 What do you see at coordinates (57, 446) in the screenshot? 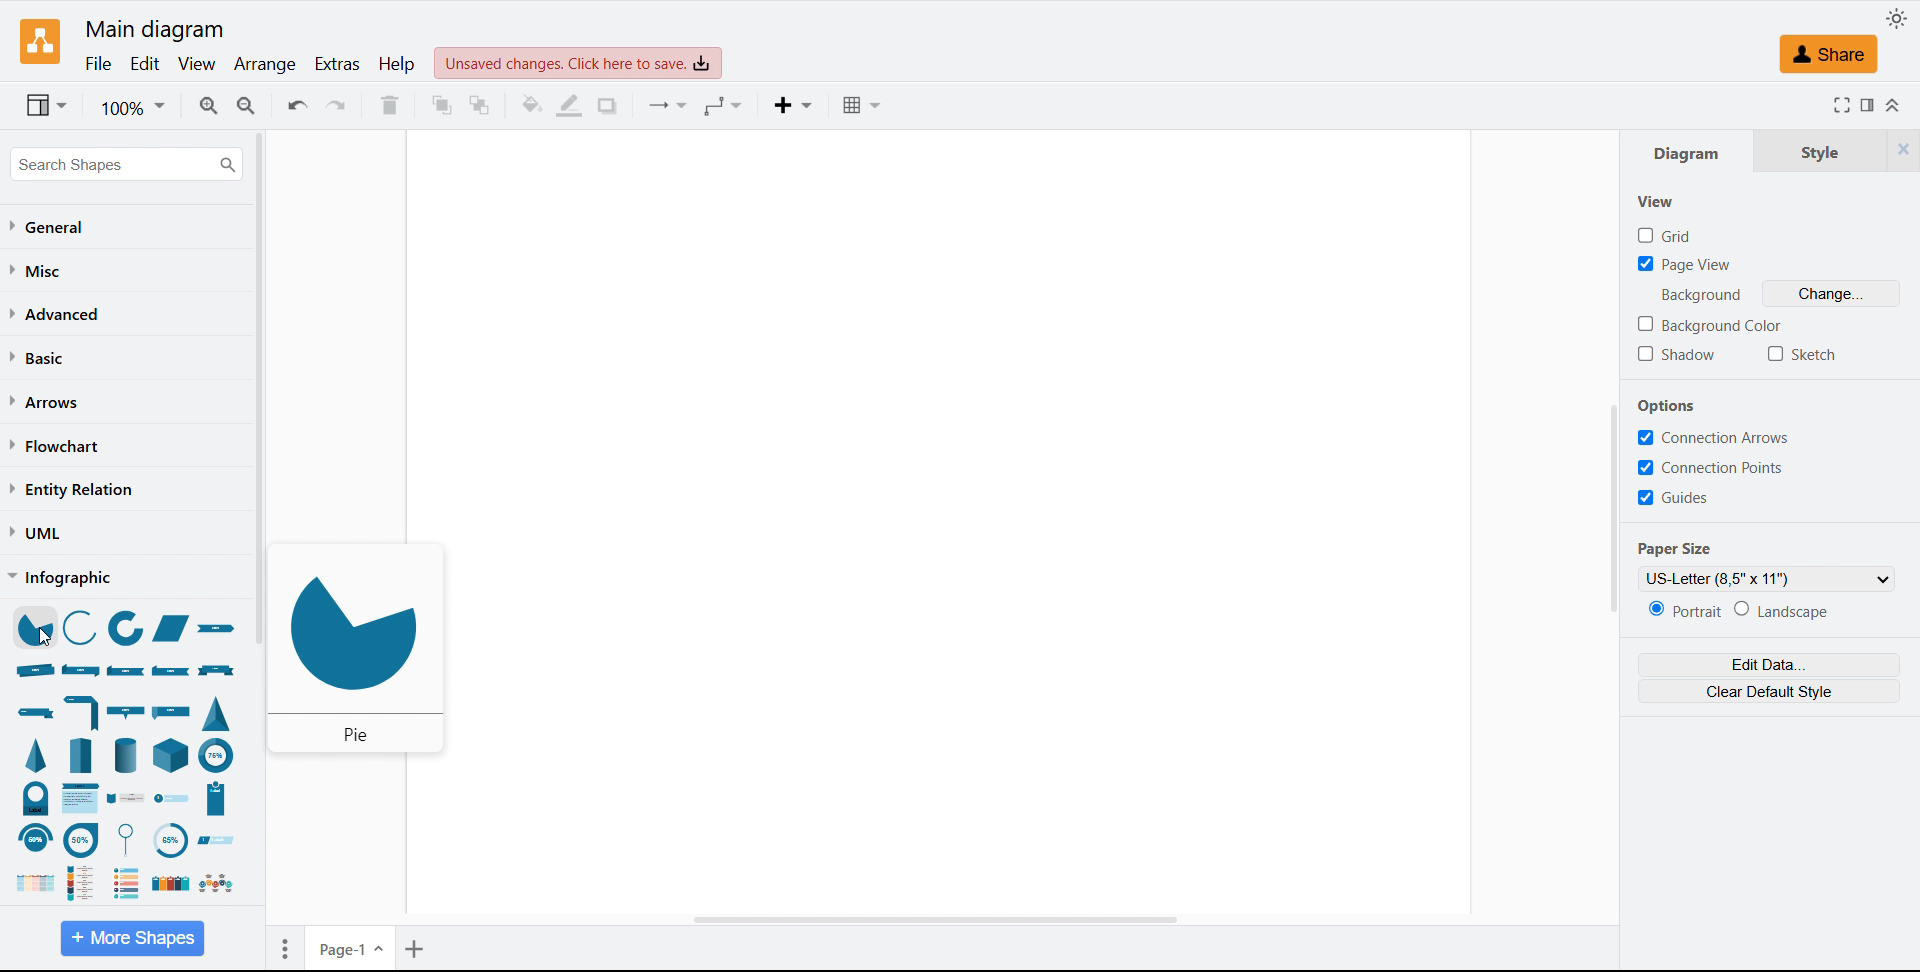
I see `Flow chart` at bounding box center [57, 446].